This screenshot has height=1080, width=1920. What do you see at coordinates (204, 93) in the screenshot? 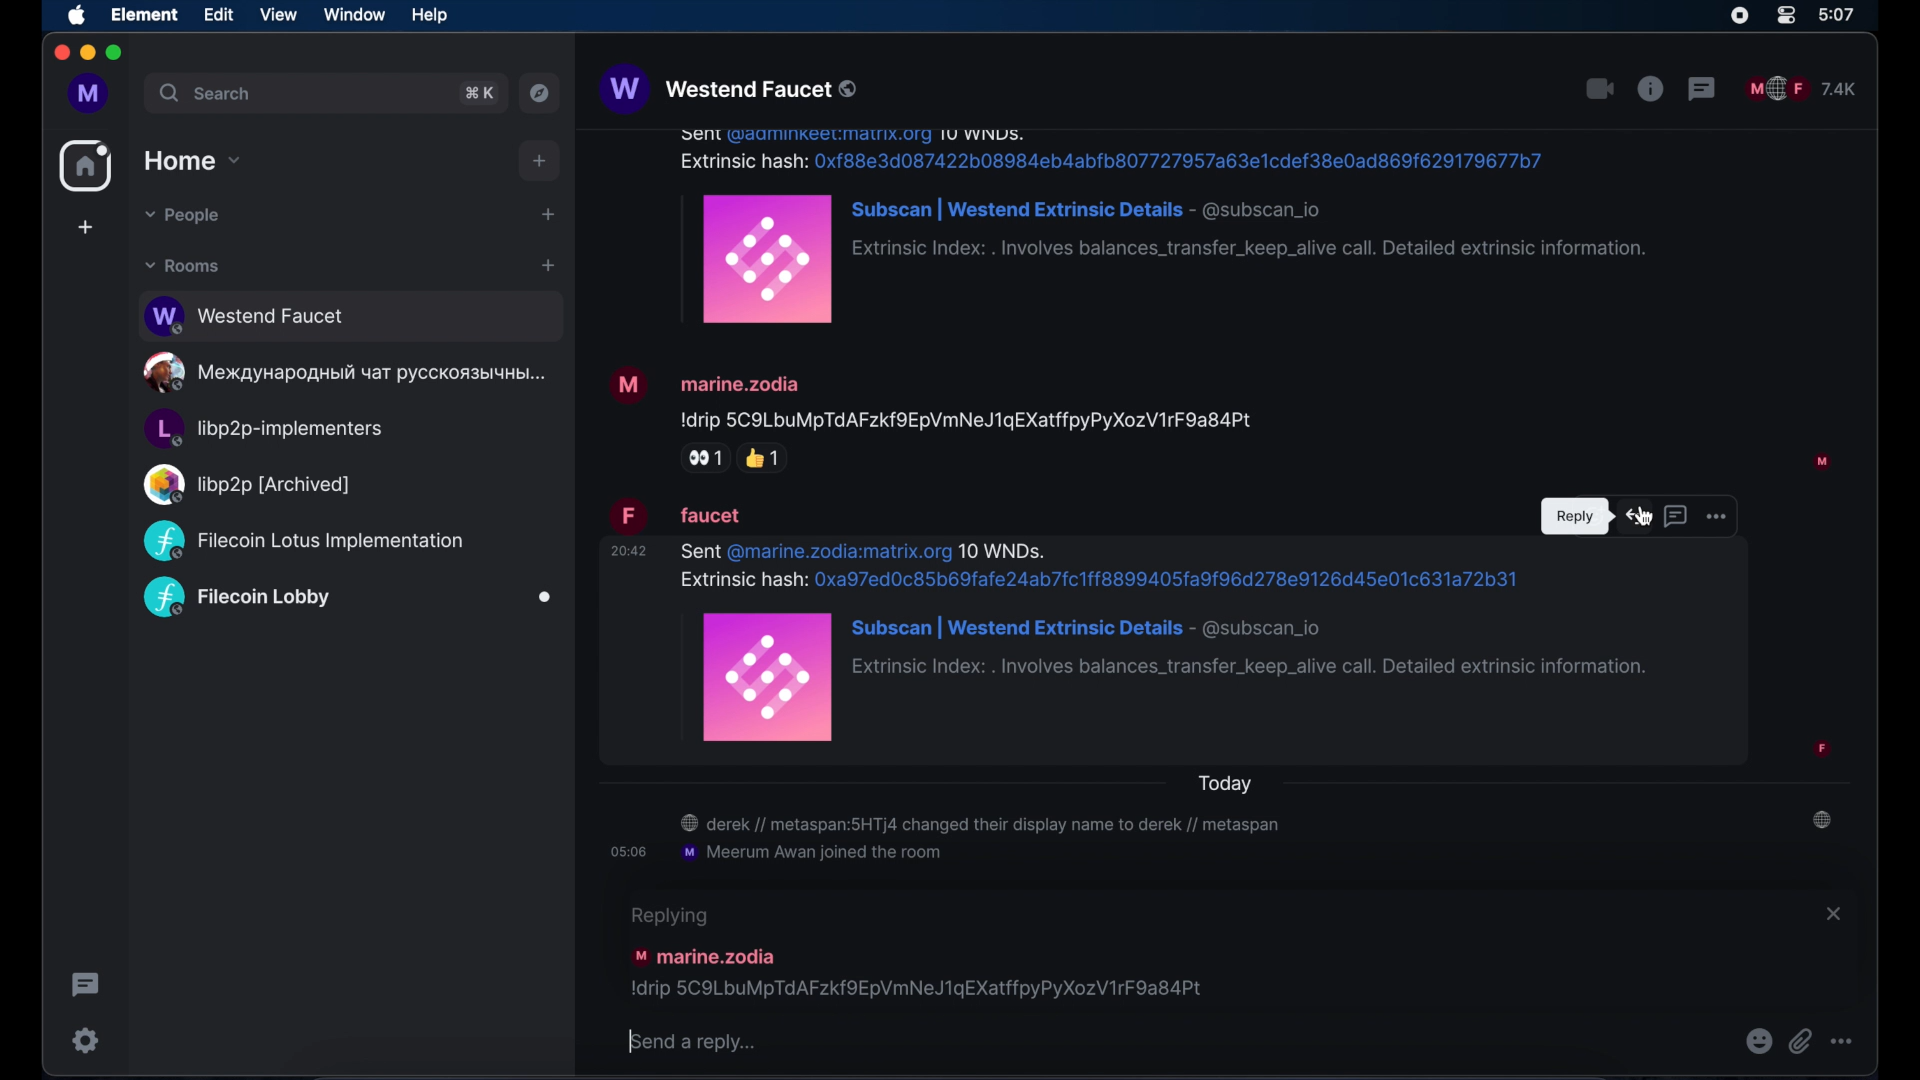
I see `search` at bounding box center [204, 93].